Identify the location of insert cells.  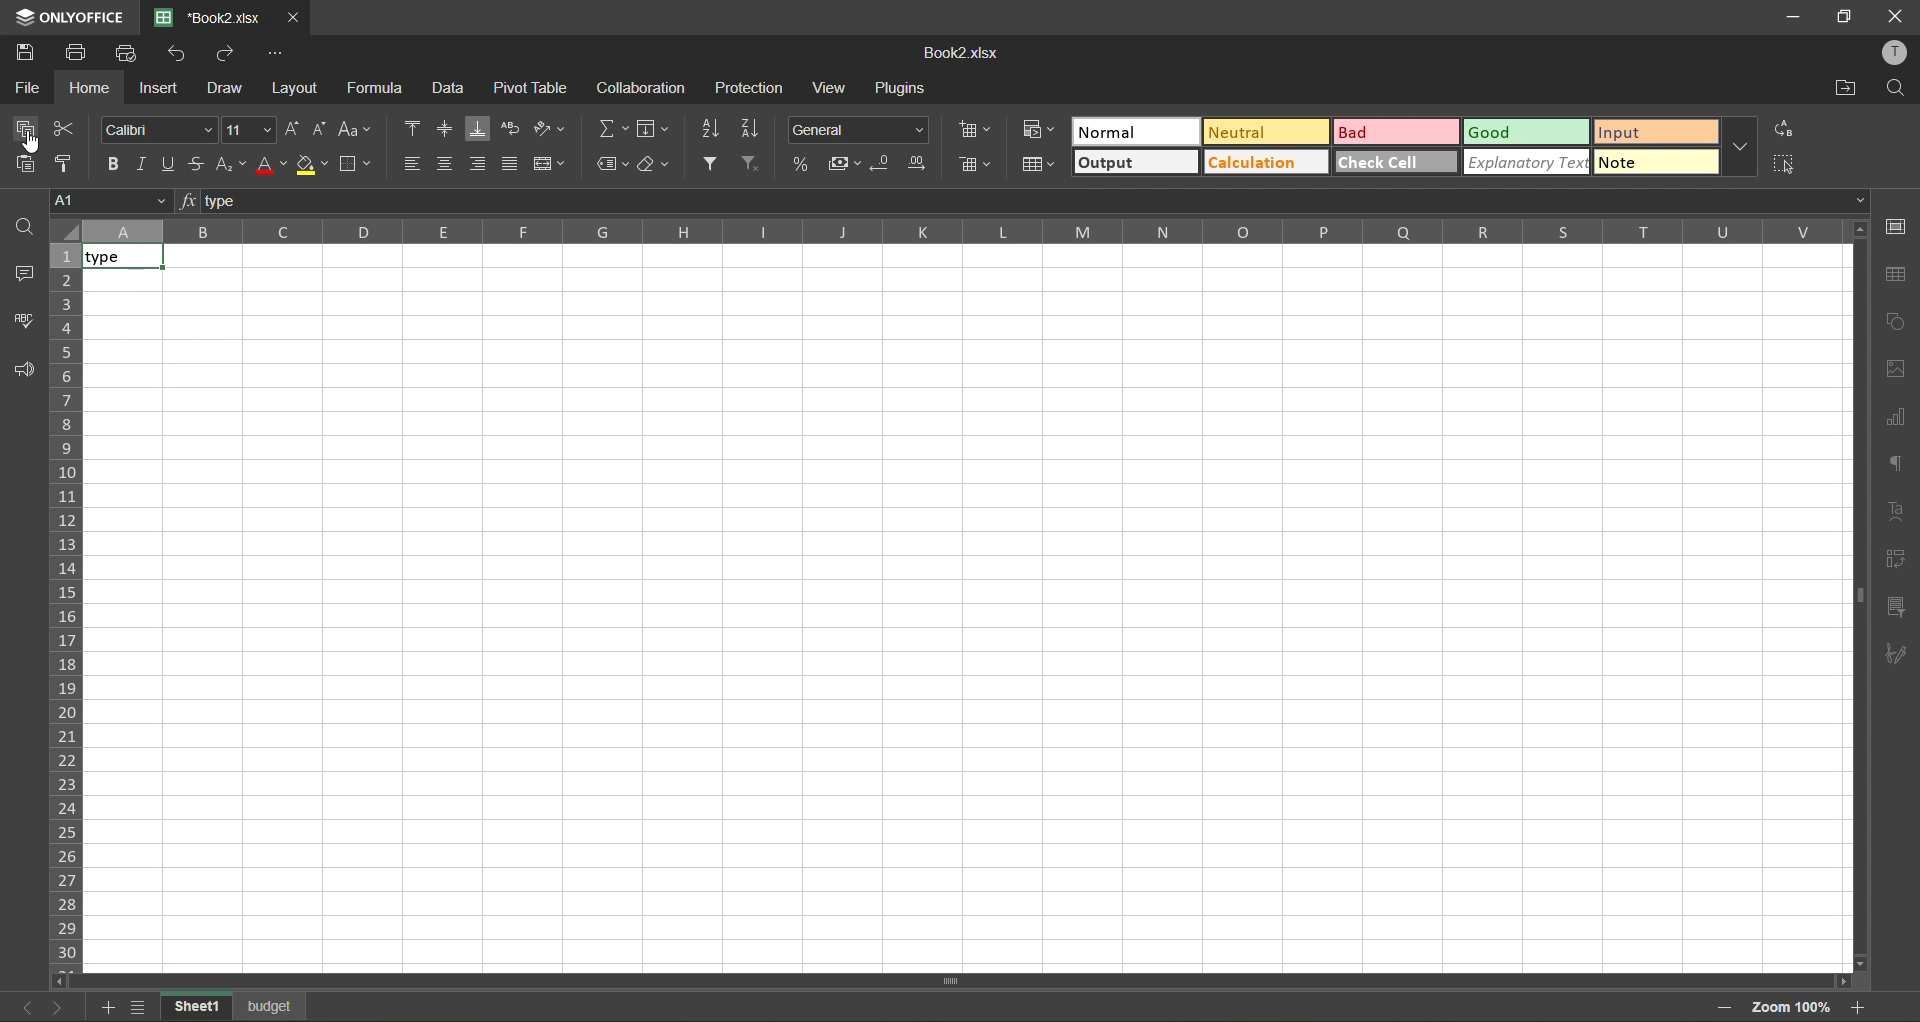
(976, 130).